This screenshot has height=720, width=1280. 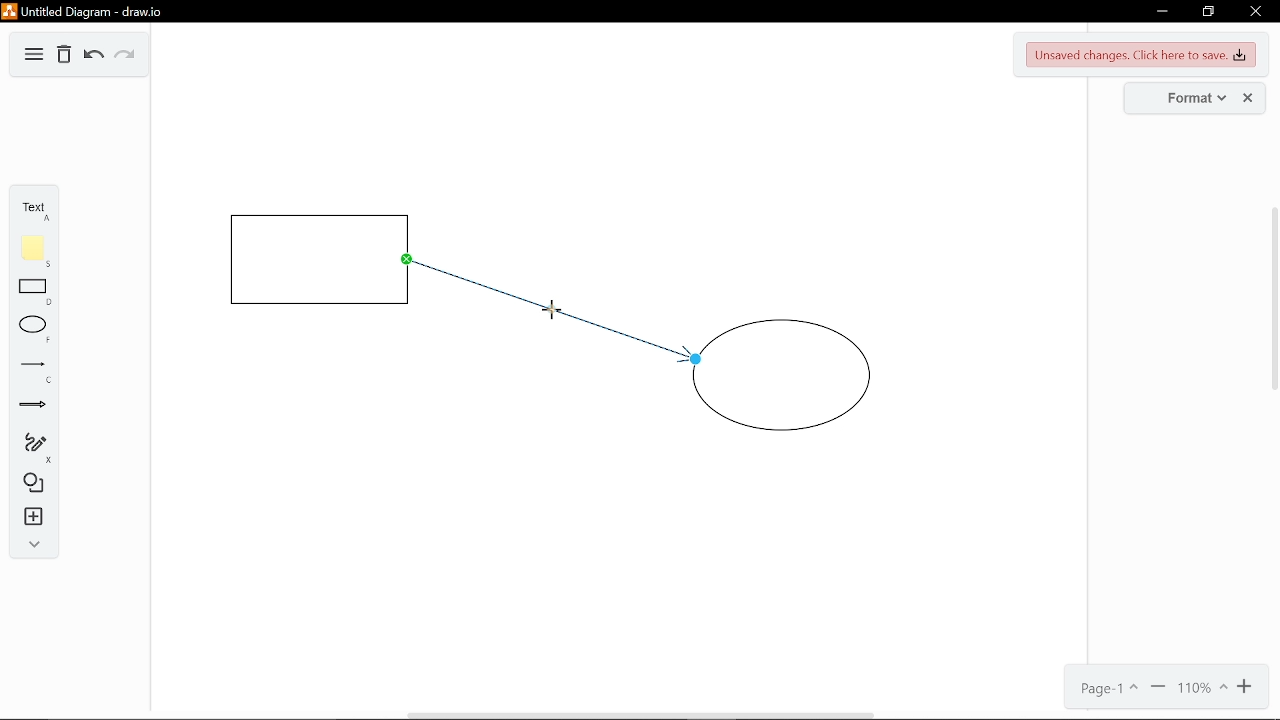 I want to click on Shapes, so click(x=33, y=486).